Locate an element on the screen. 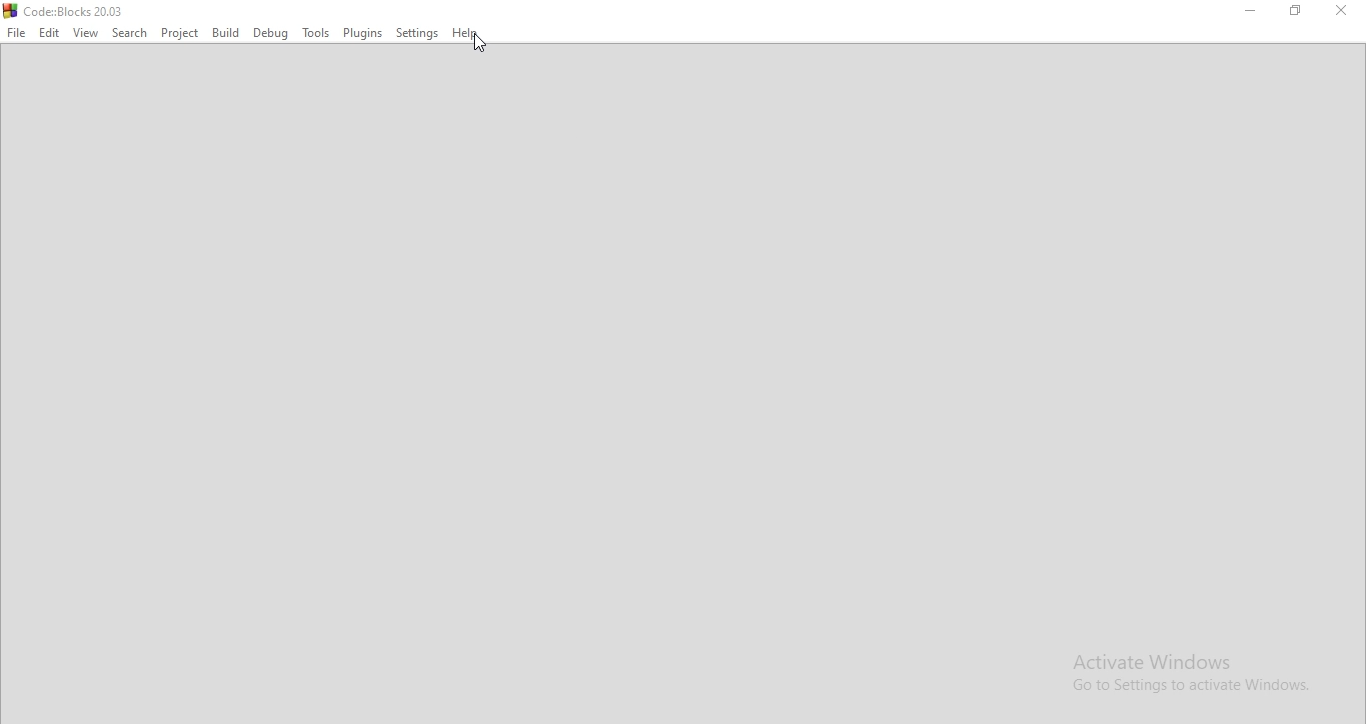  cursor on Help is located at coordinates (480, 44).